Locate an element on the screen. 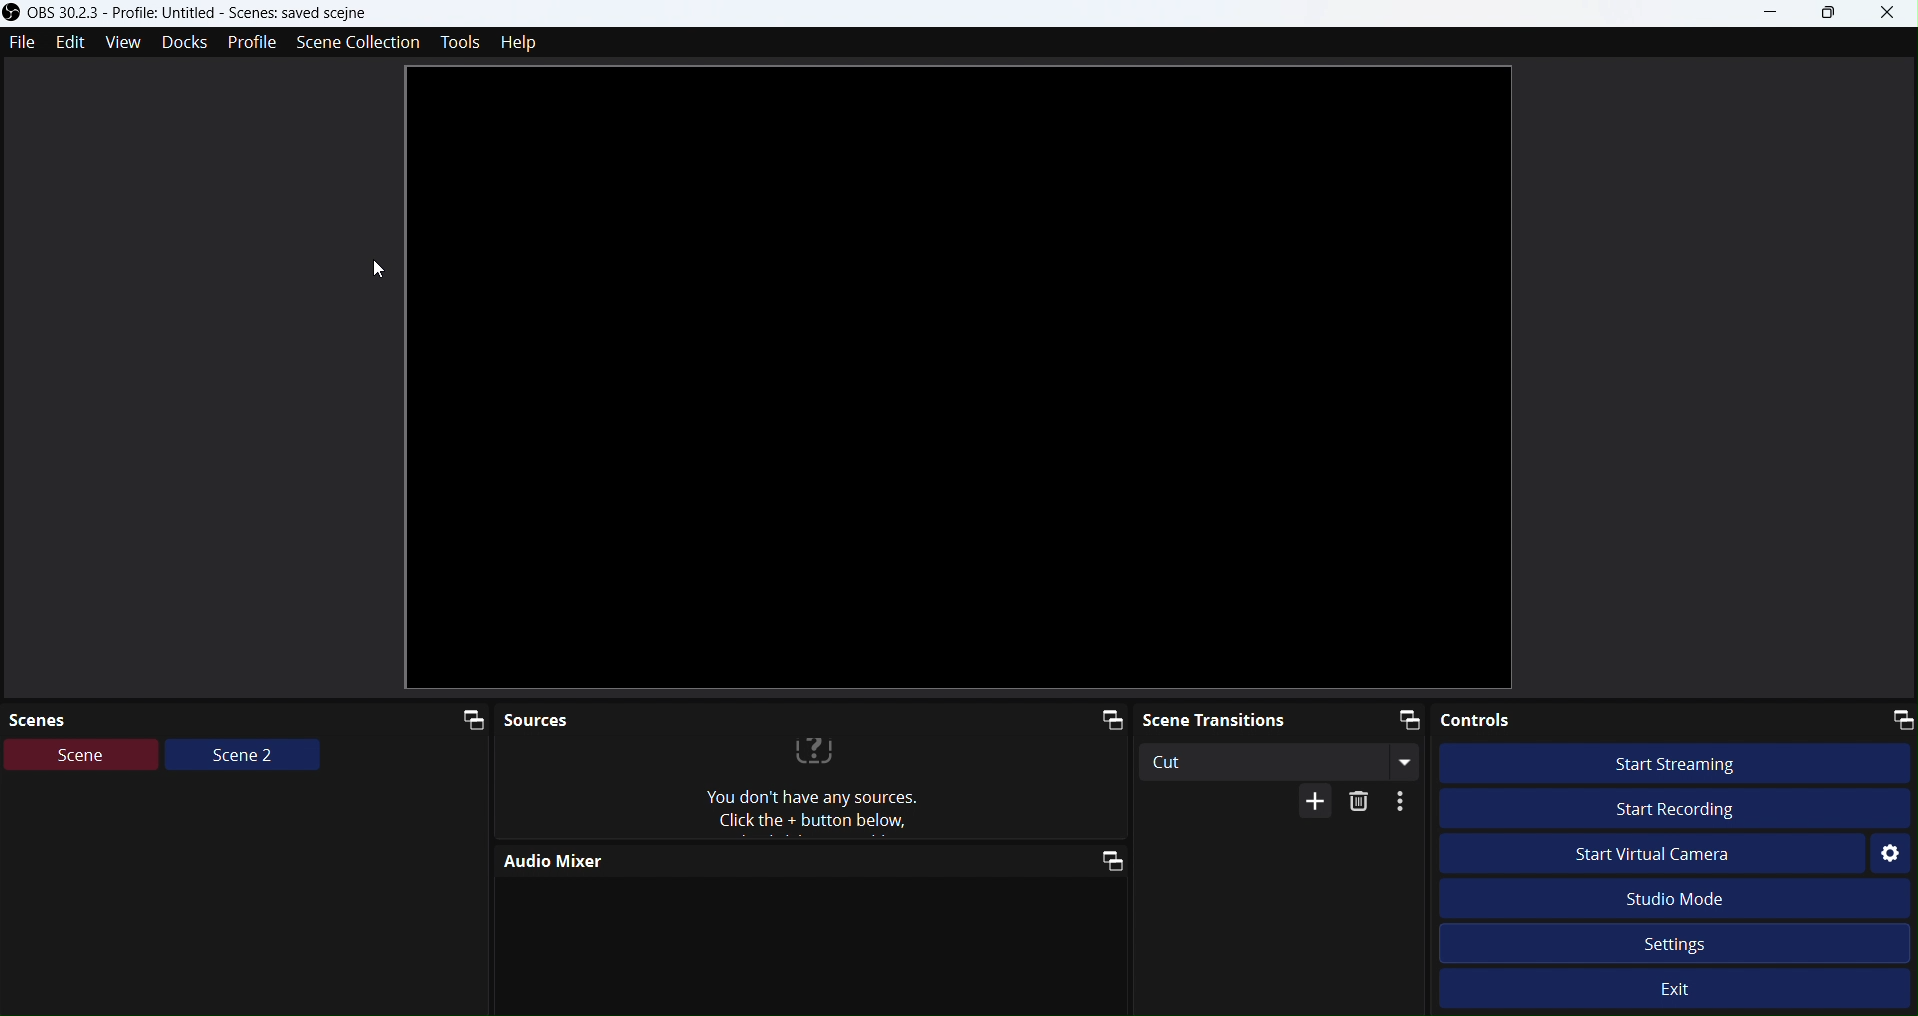  More is located at coordinates (1405, 801).